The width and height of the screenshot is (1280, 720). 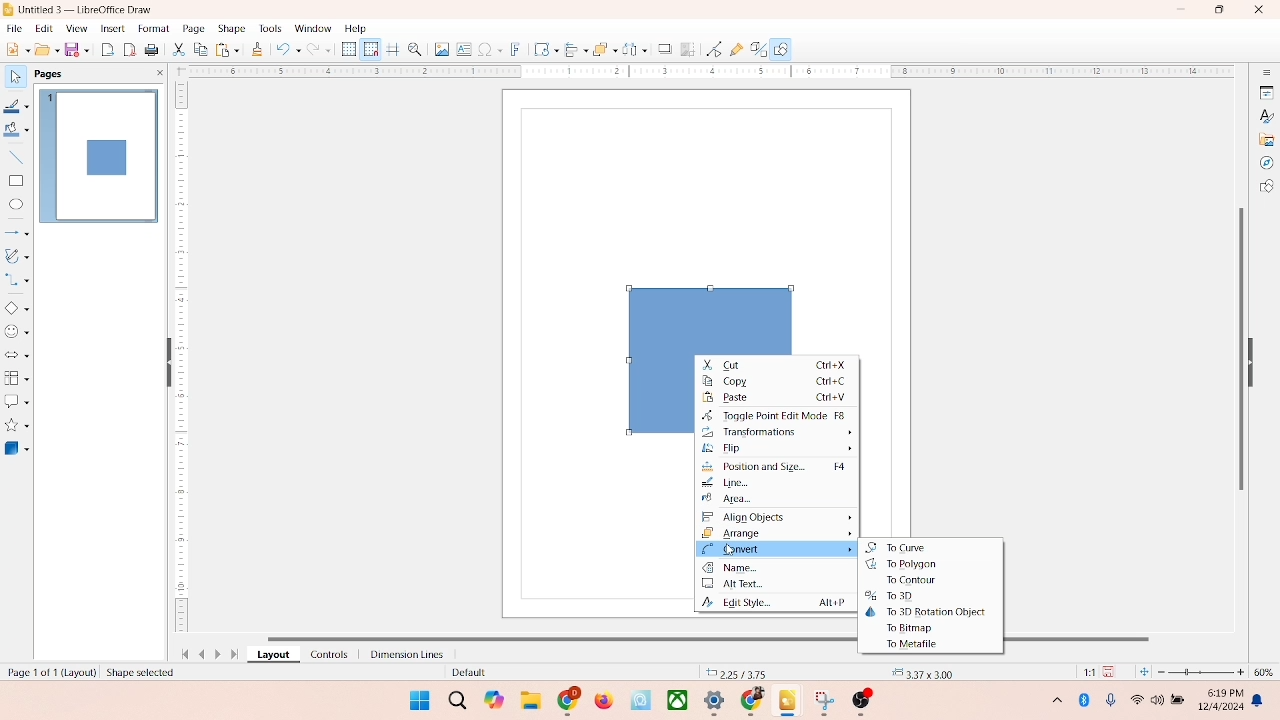 What do you see at coordinates (778, 568) in the screenshot?
I see `name` at bounding box center [778, 568].